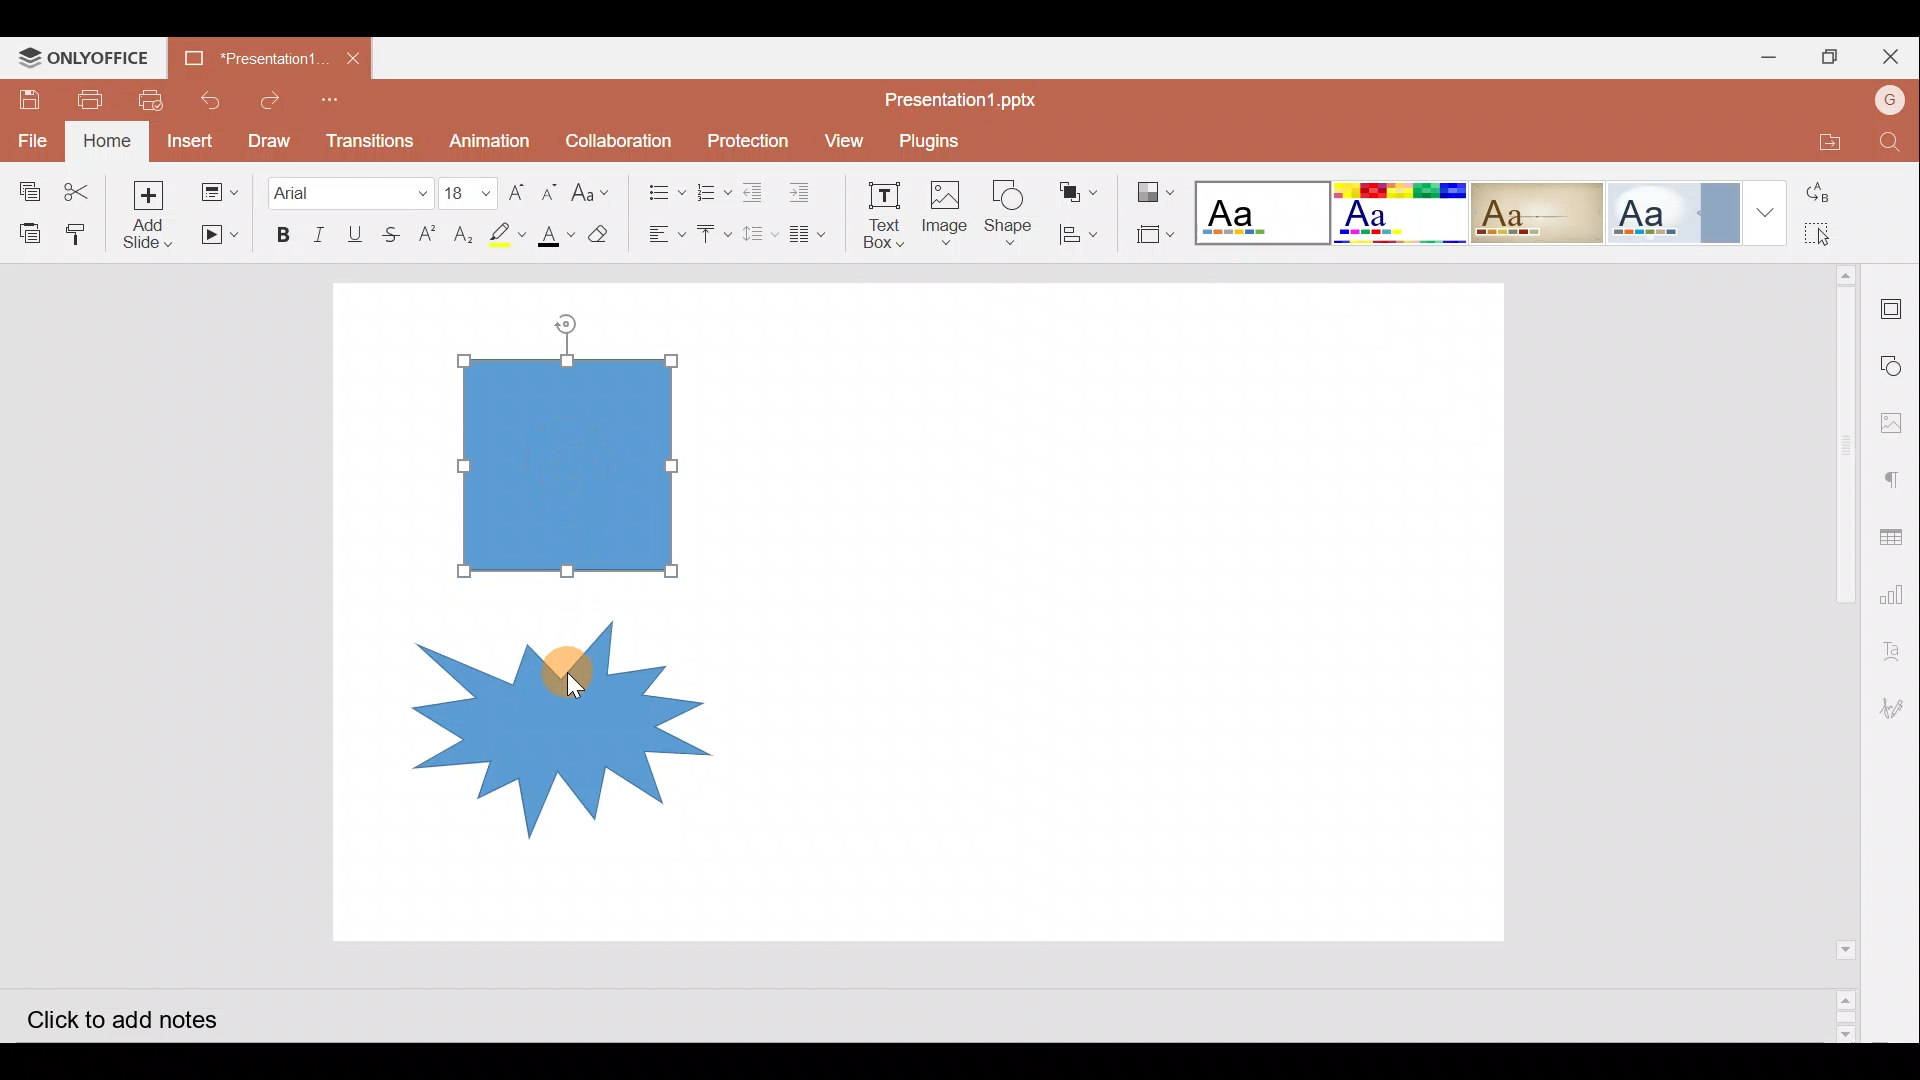 This screenshot has height=1080, width=1920. I want to click on Decrease indent, so click(756, 189).